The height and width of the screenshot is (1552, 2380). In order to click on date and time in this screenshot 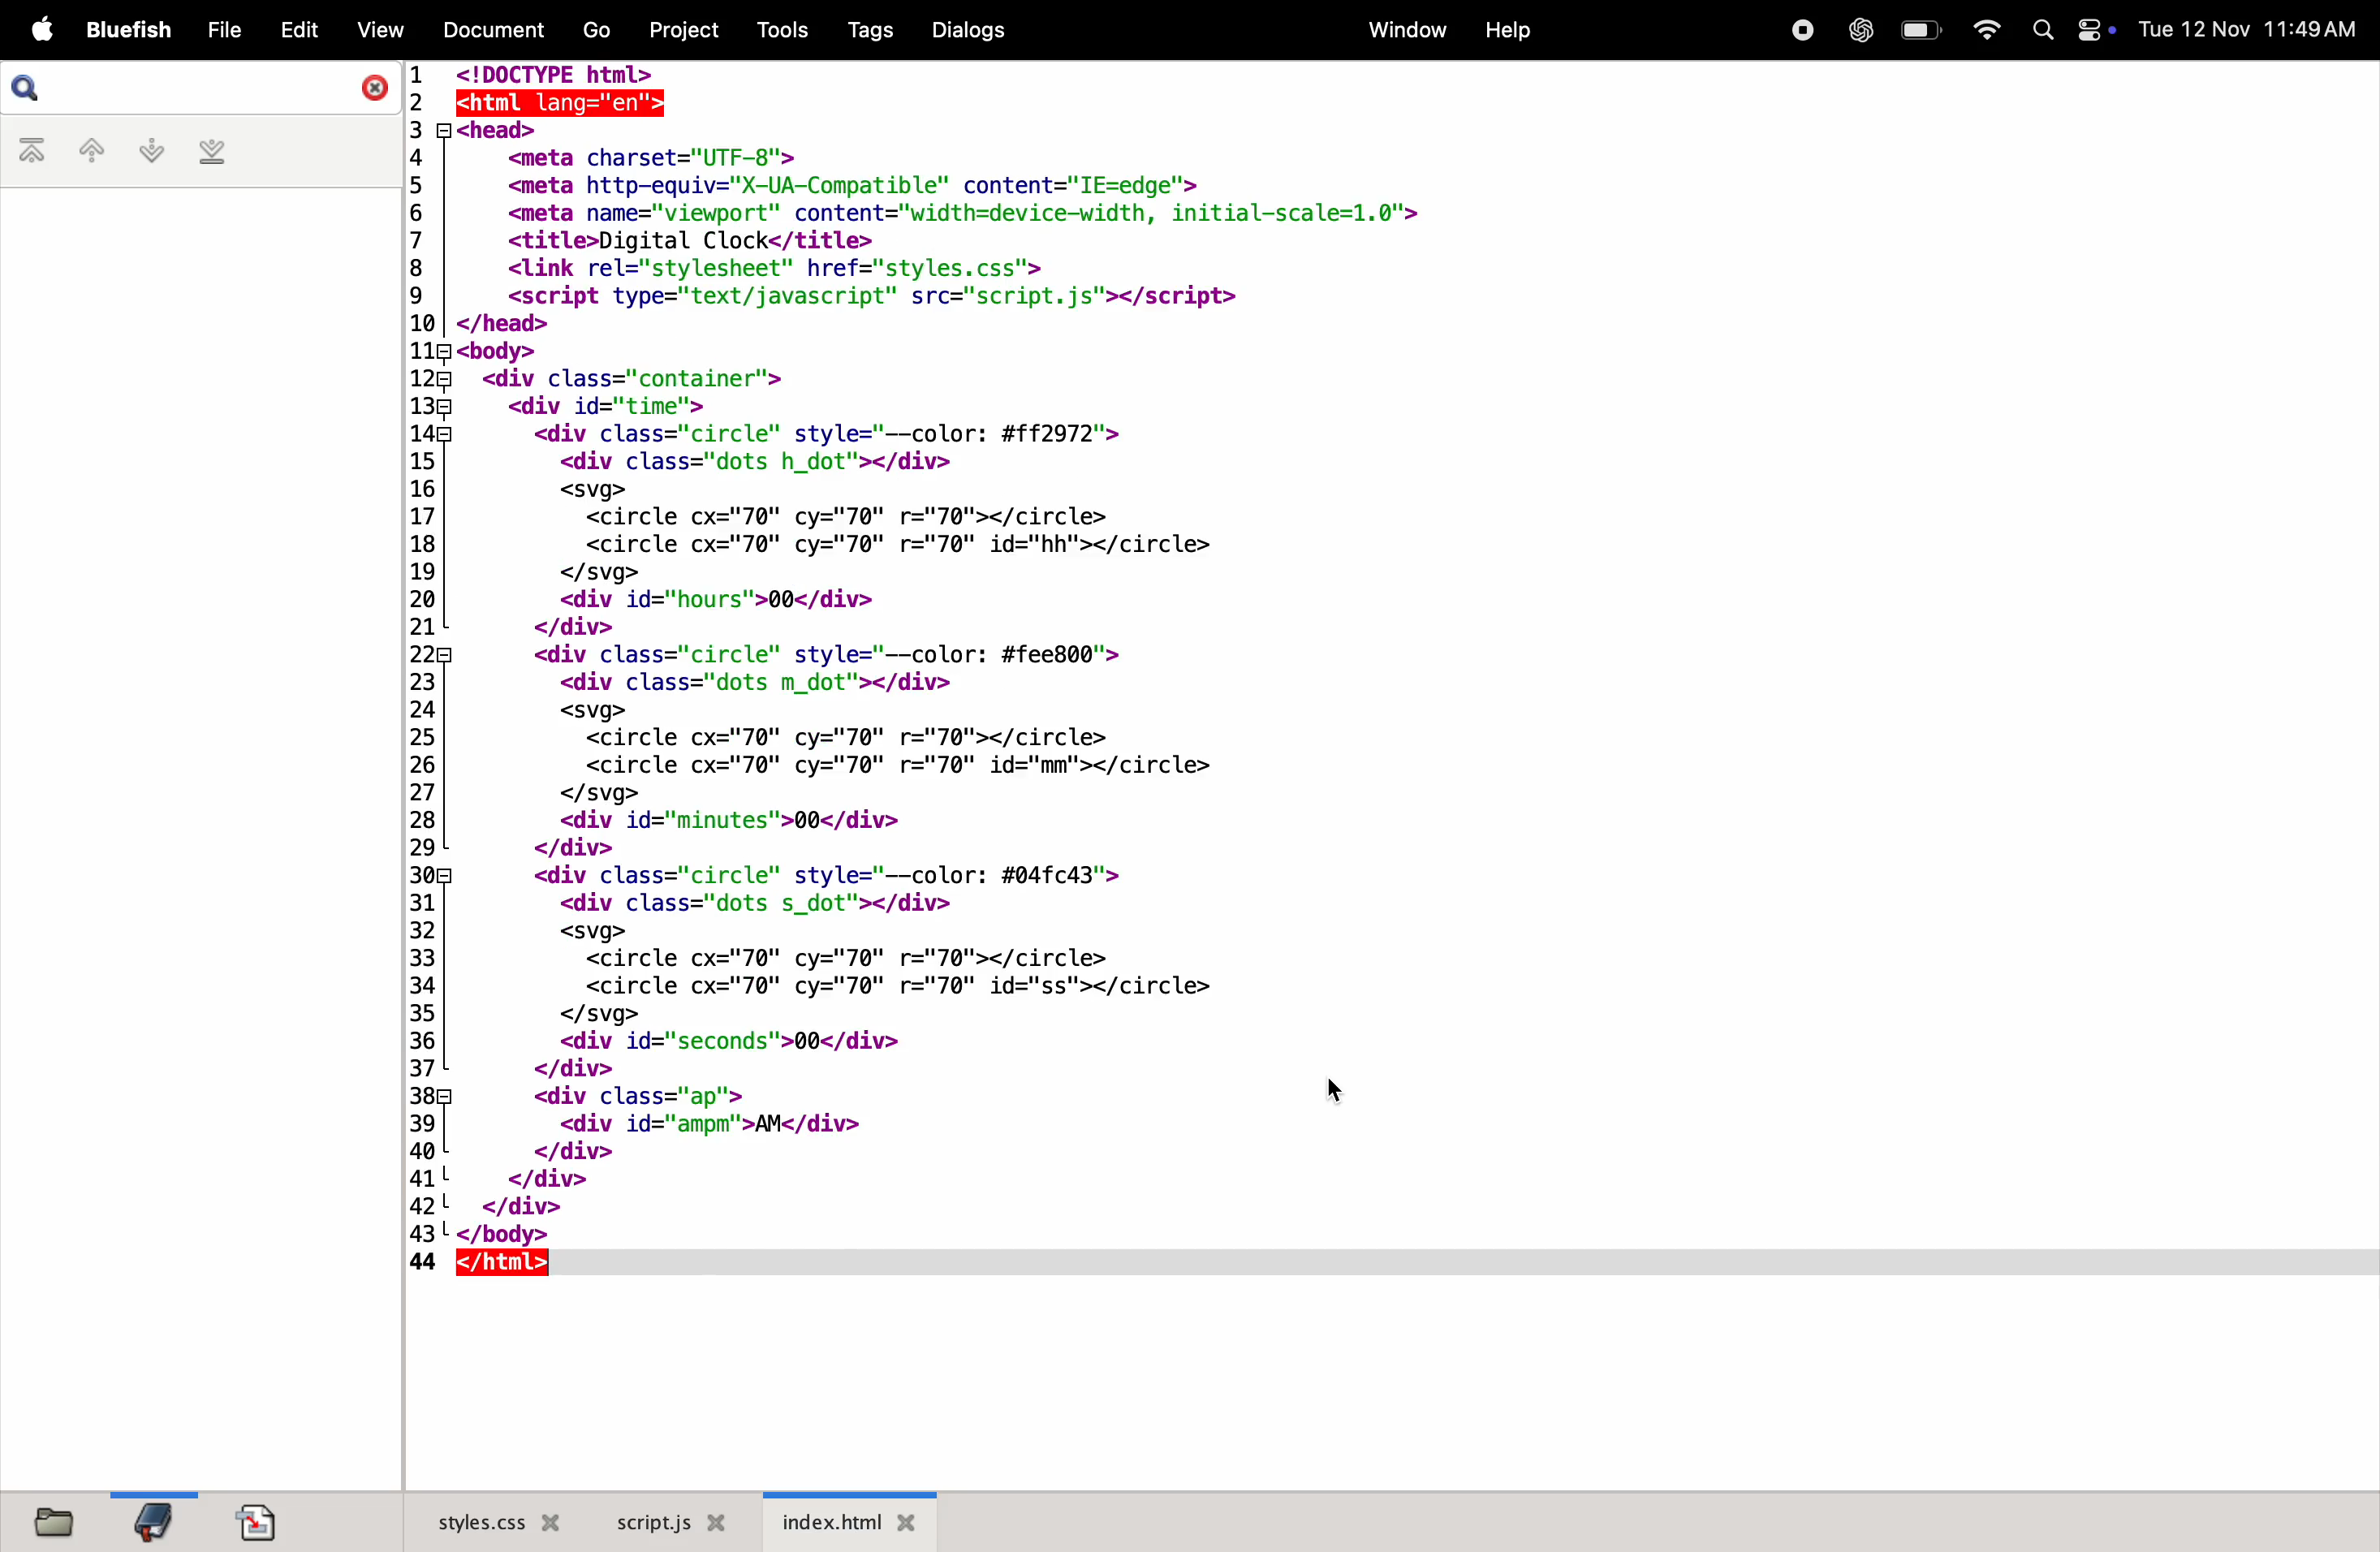, I will do `click(2251, 33)`.